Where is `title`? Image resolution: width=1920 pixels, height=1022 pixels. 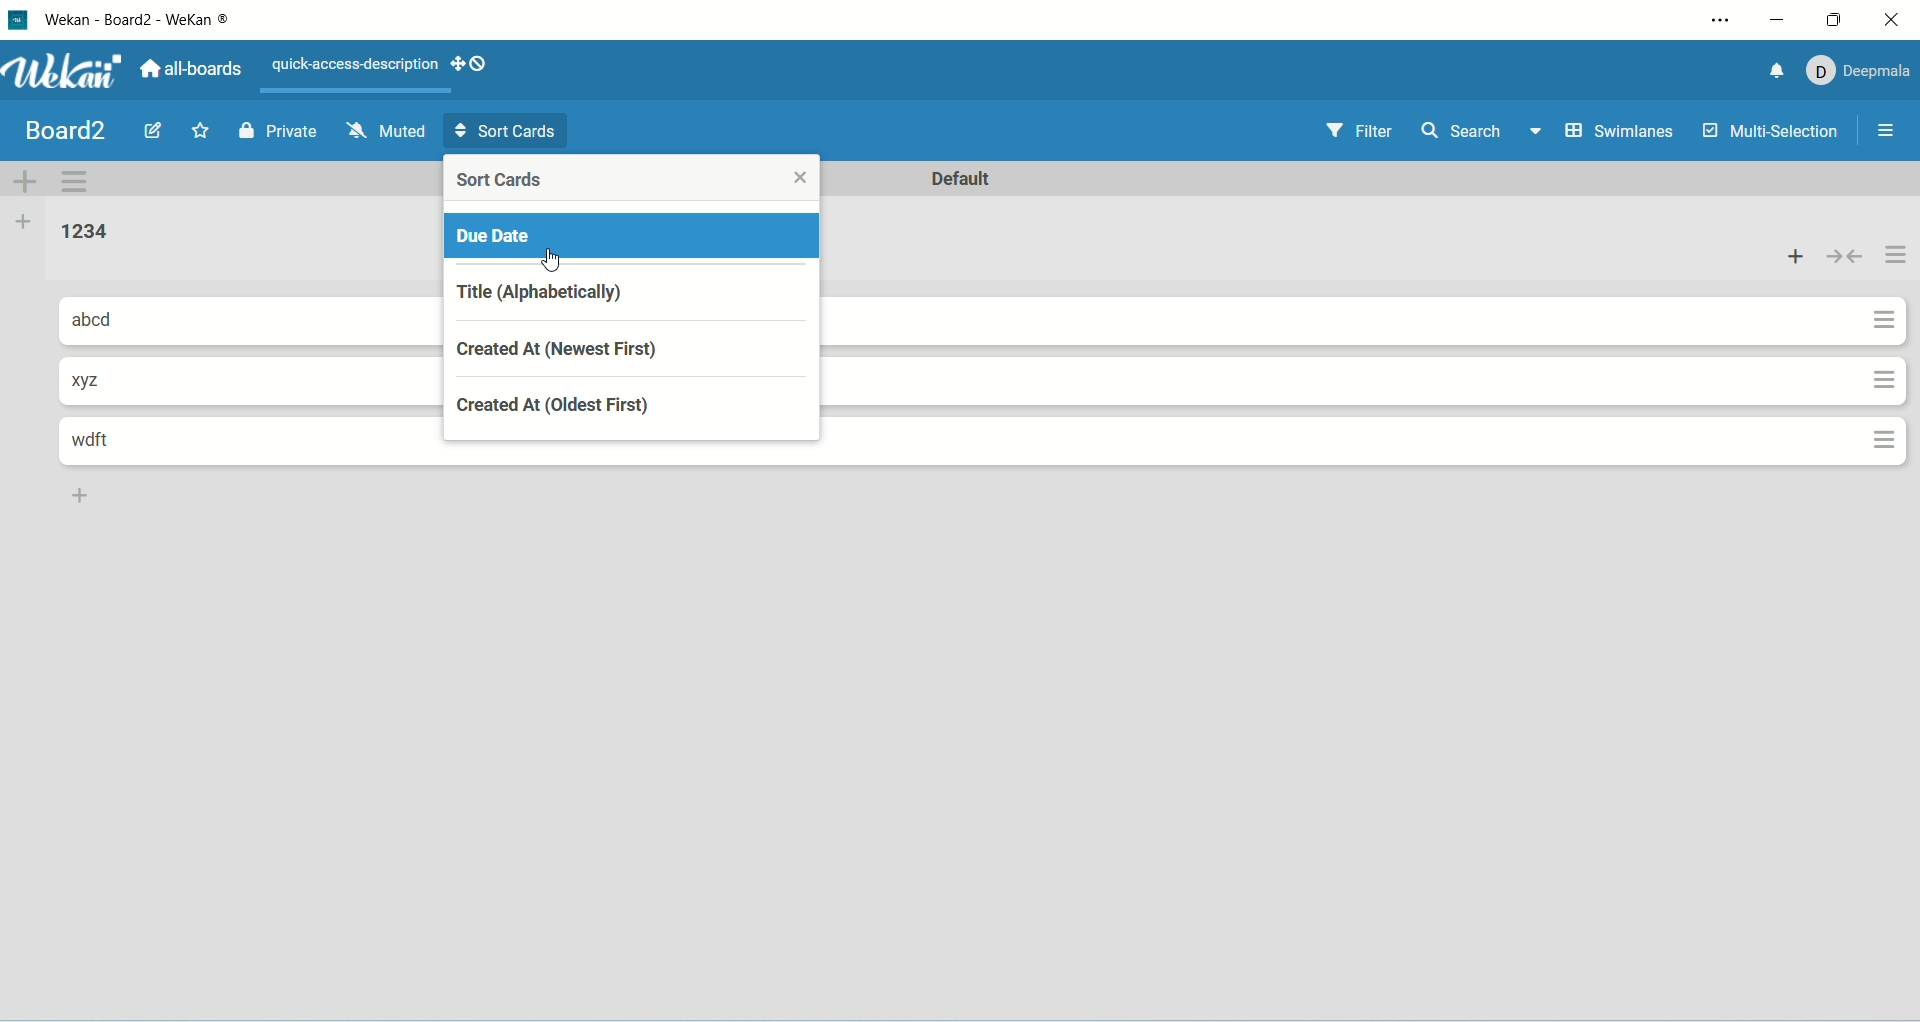
title is located at coordinates (68, 131).